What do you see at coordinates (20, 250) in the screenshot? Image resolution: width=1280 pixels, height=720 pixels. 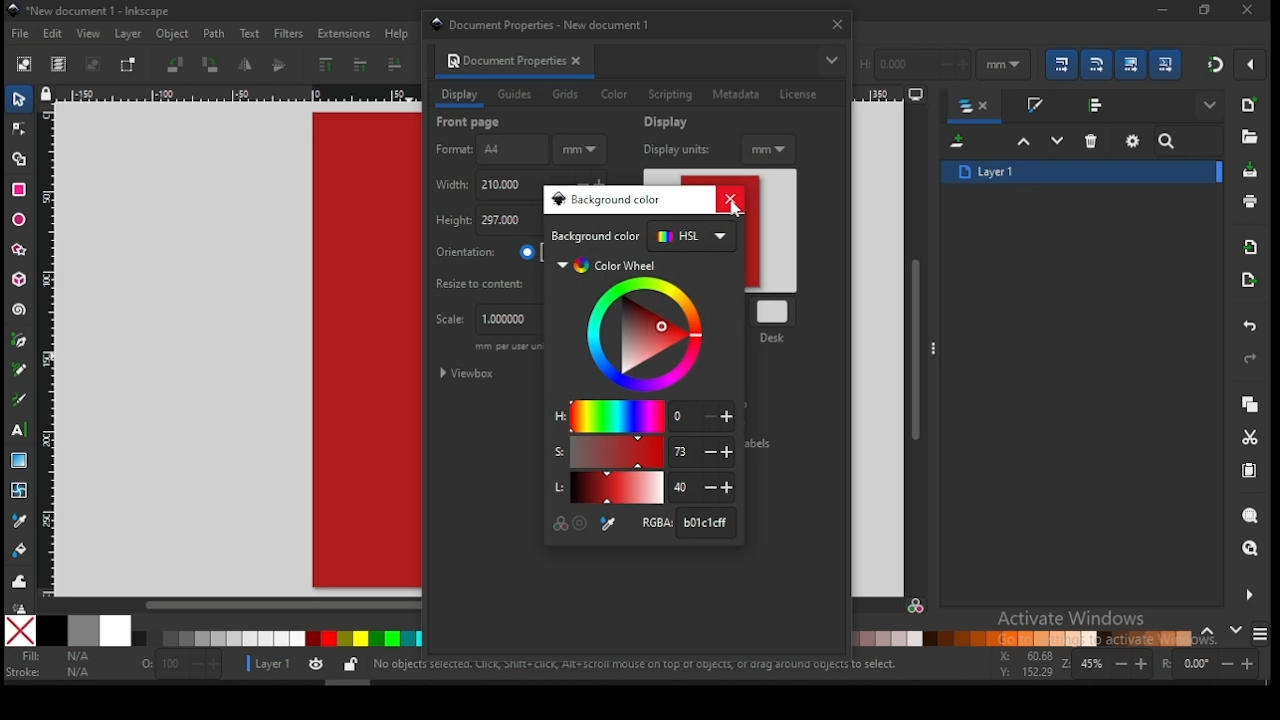 I see `star/polygon tool` at bounding box center [20, 250].